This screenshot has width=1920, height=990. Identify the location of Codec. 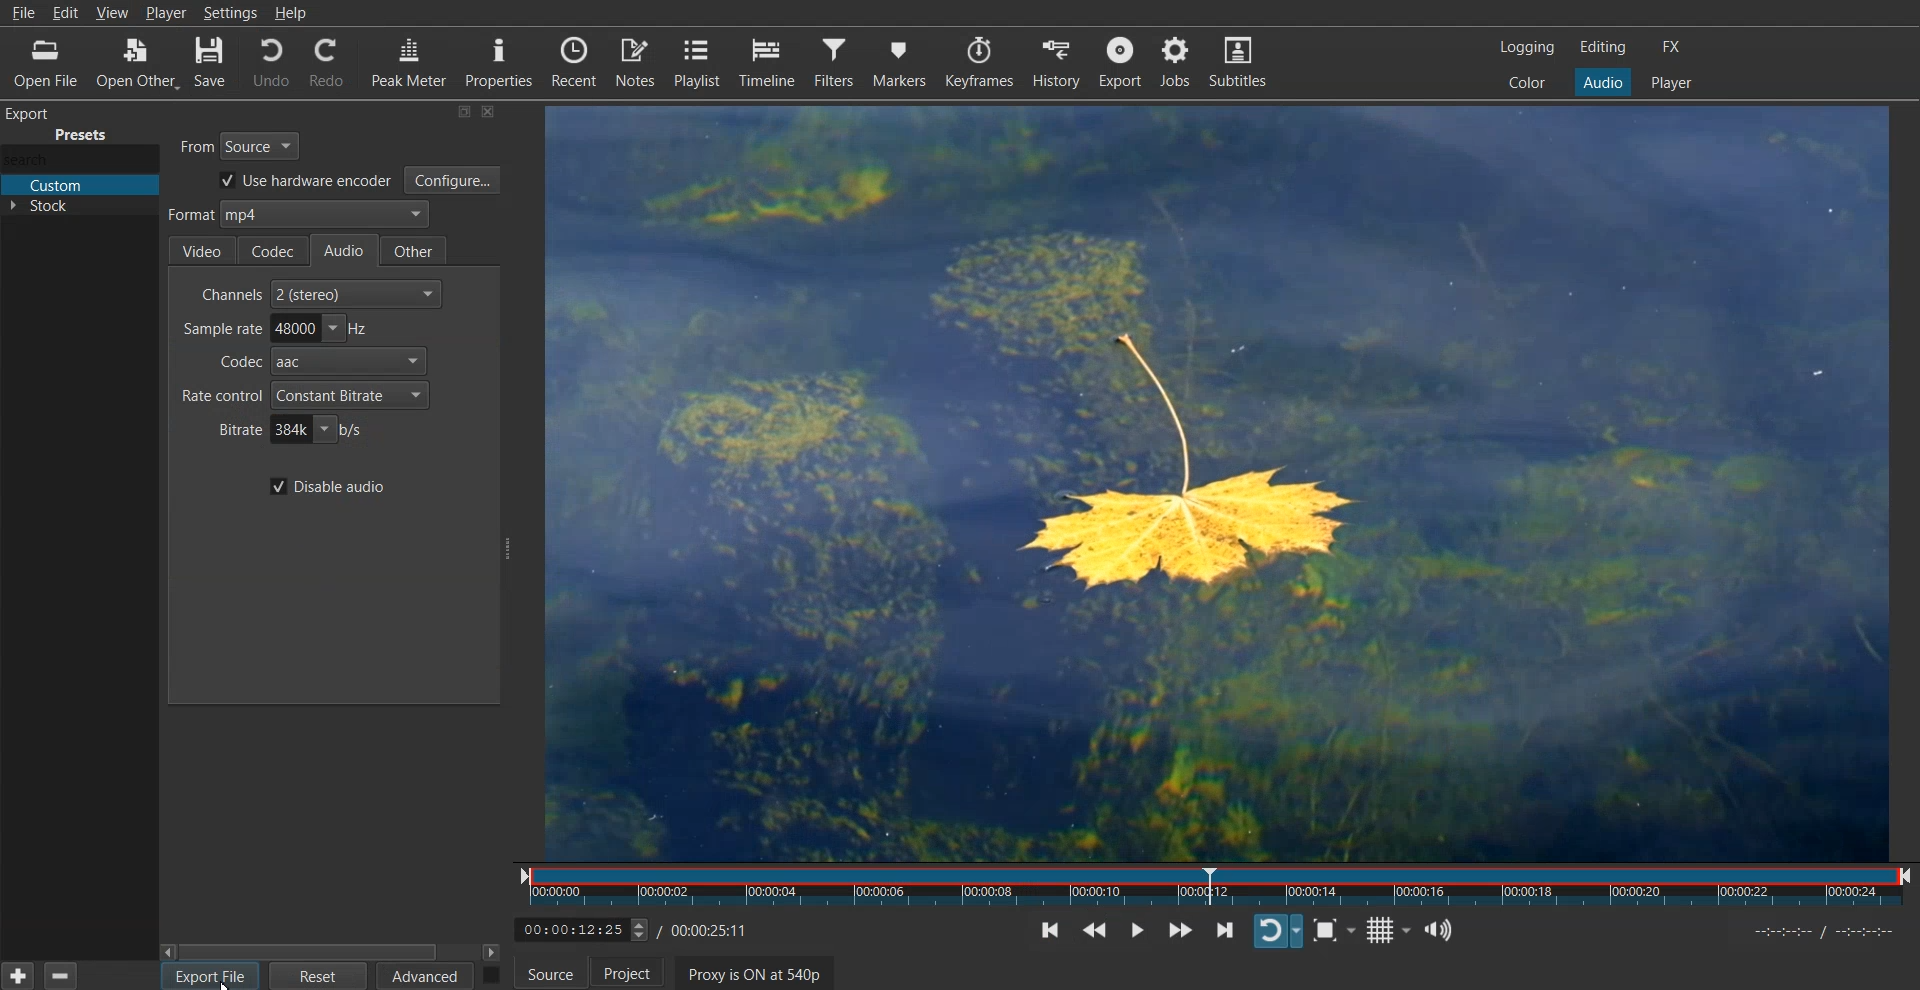
(274, 249).